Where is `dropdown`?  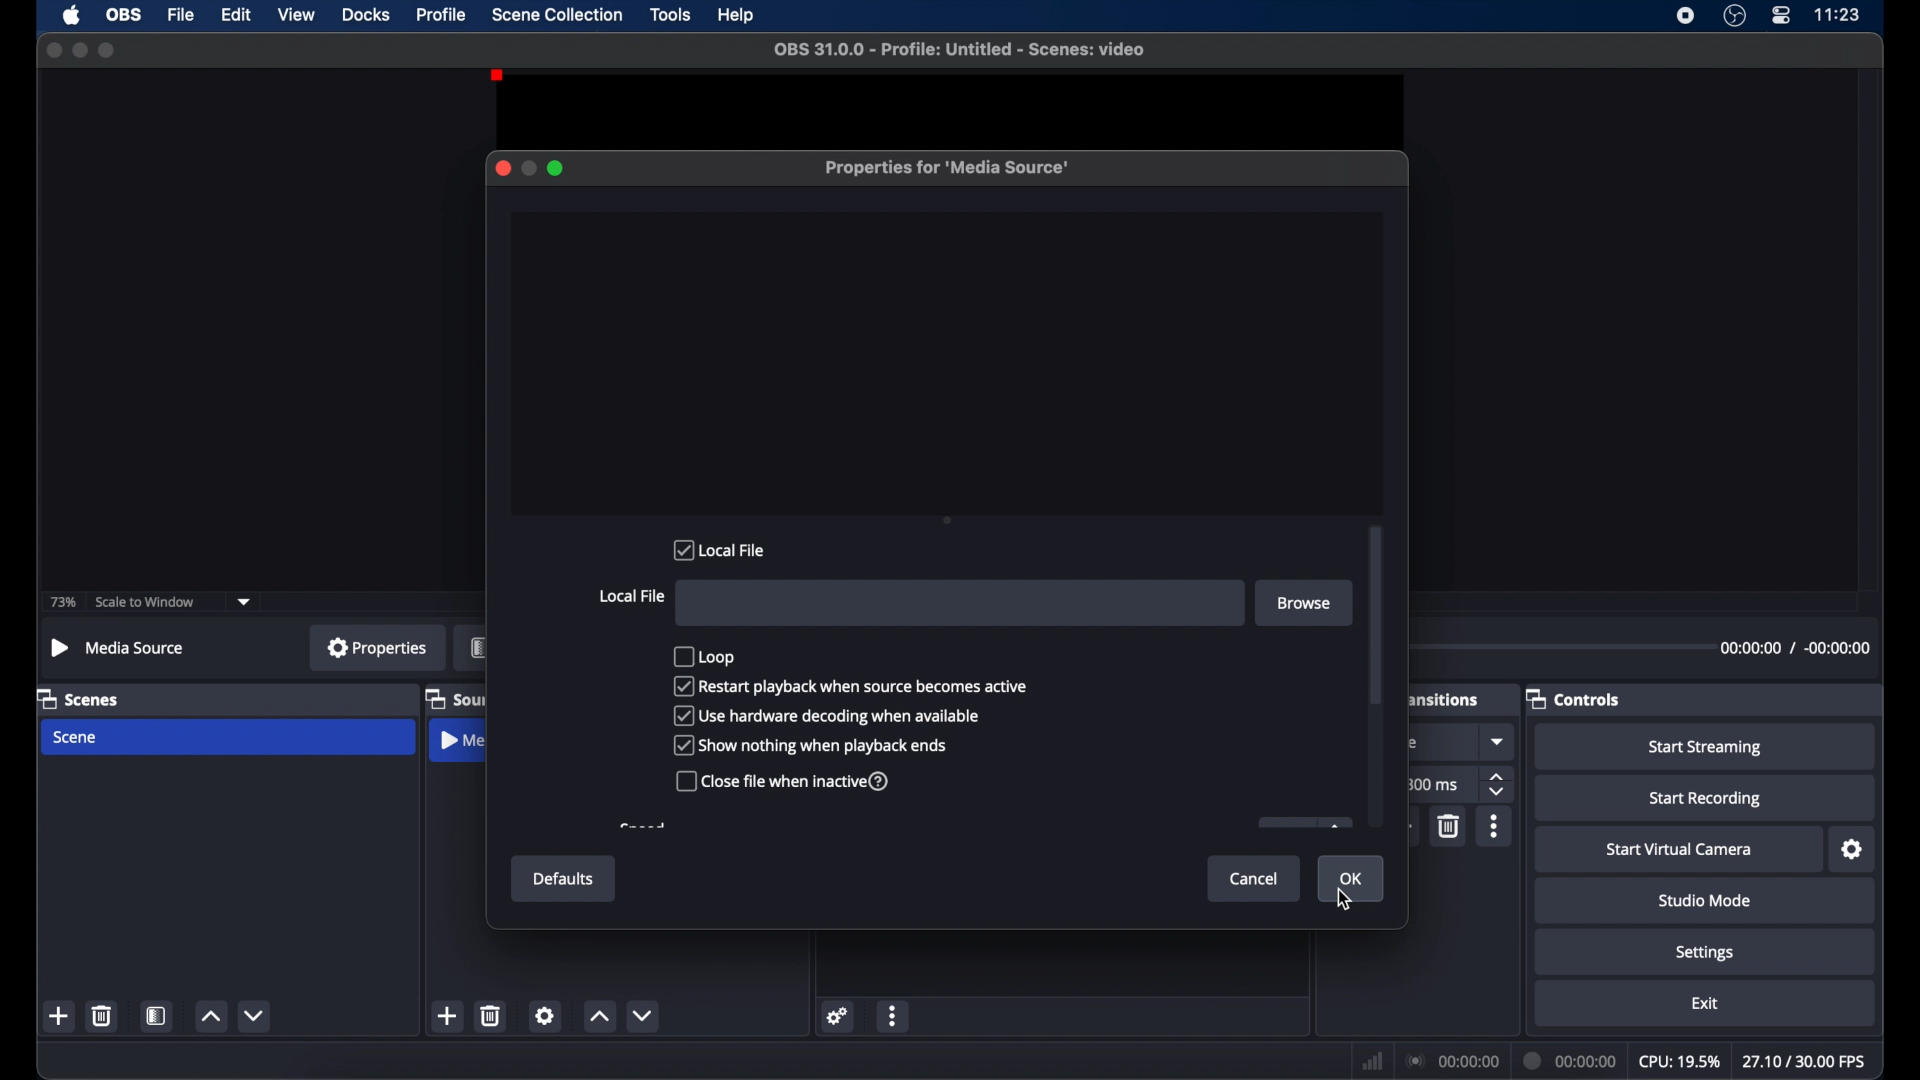
dropdown is located at coordinates (244, 602).